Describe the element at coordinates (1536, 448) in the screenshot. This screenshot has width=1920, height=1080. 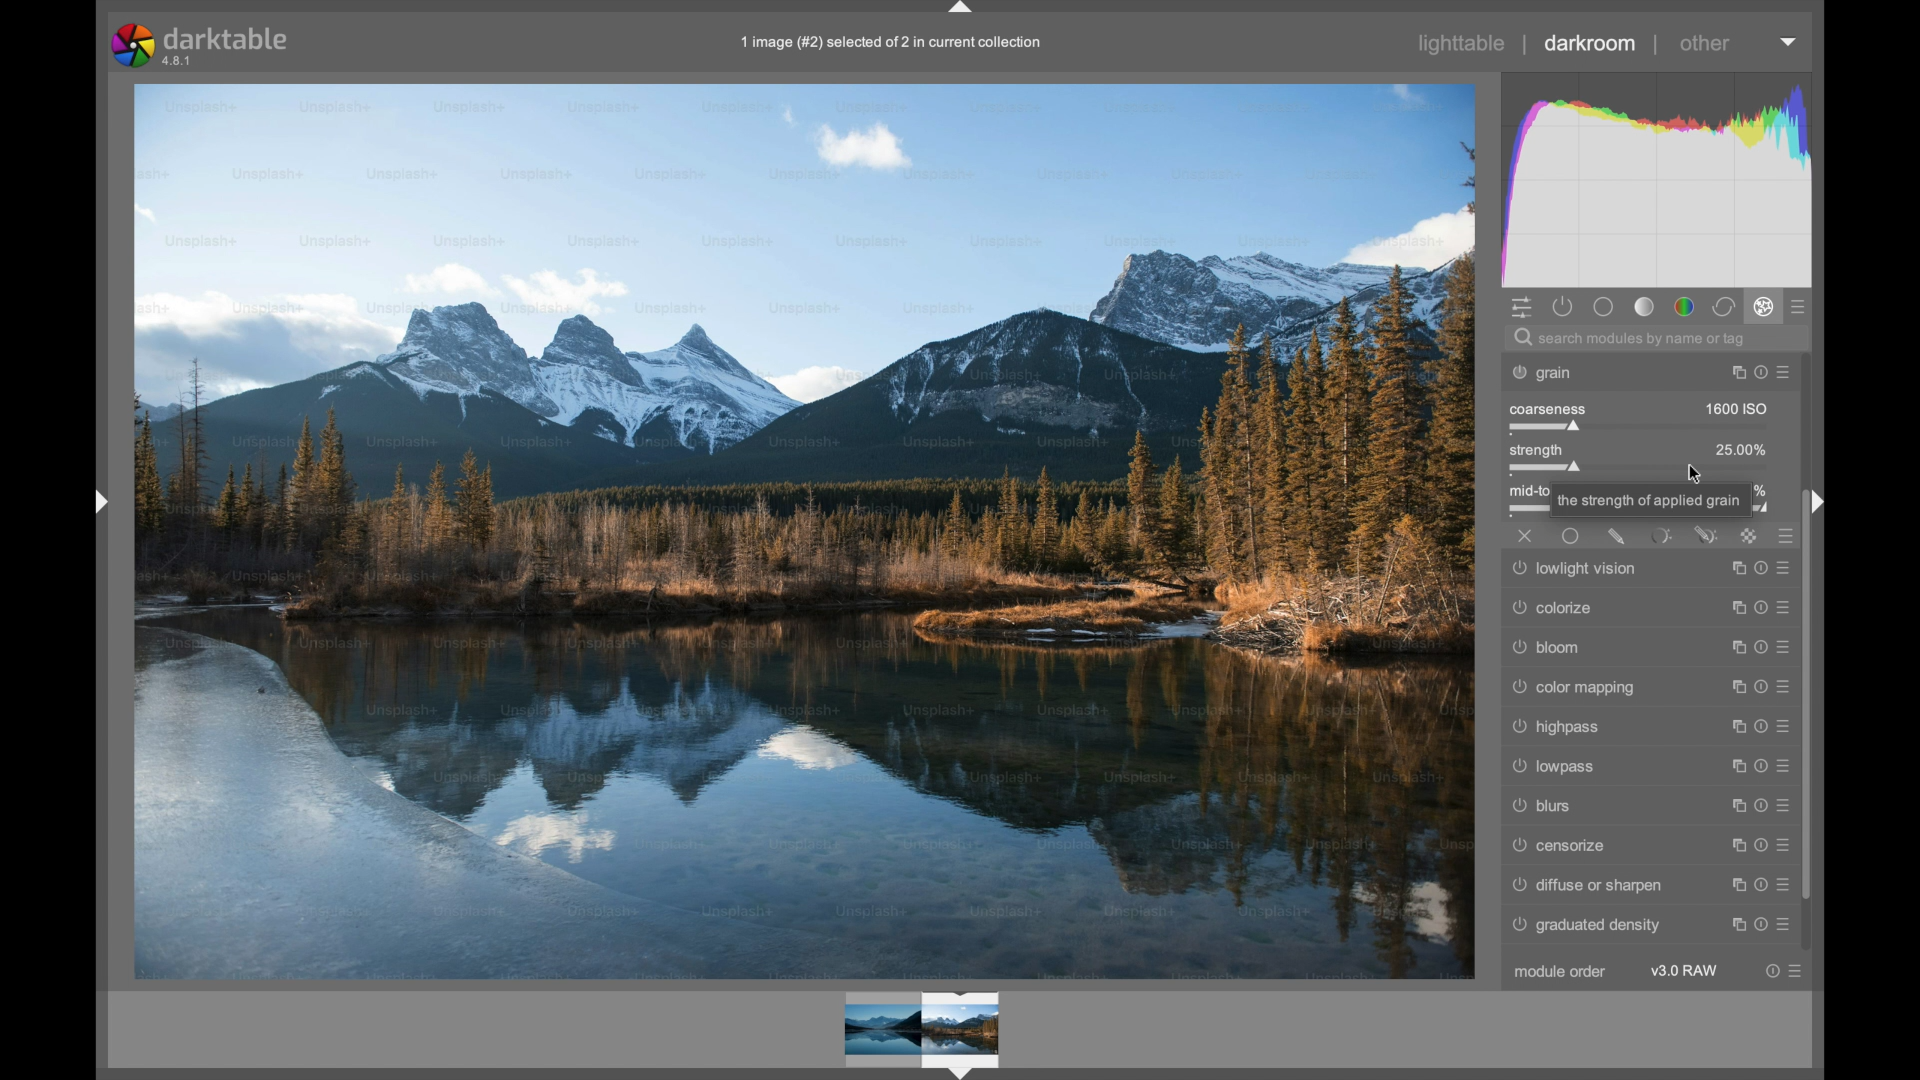
I see `strength` at that location.